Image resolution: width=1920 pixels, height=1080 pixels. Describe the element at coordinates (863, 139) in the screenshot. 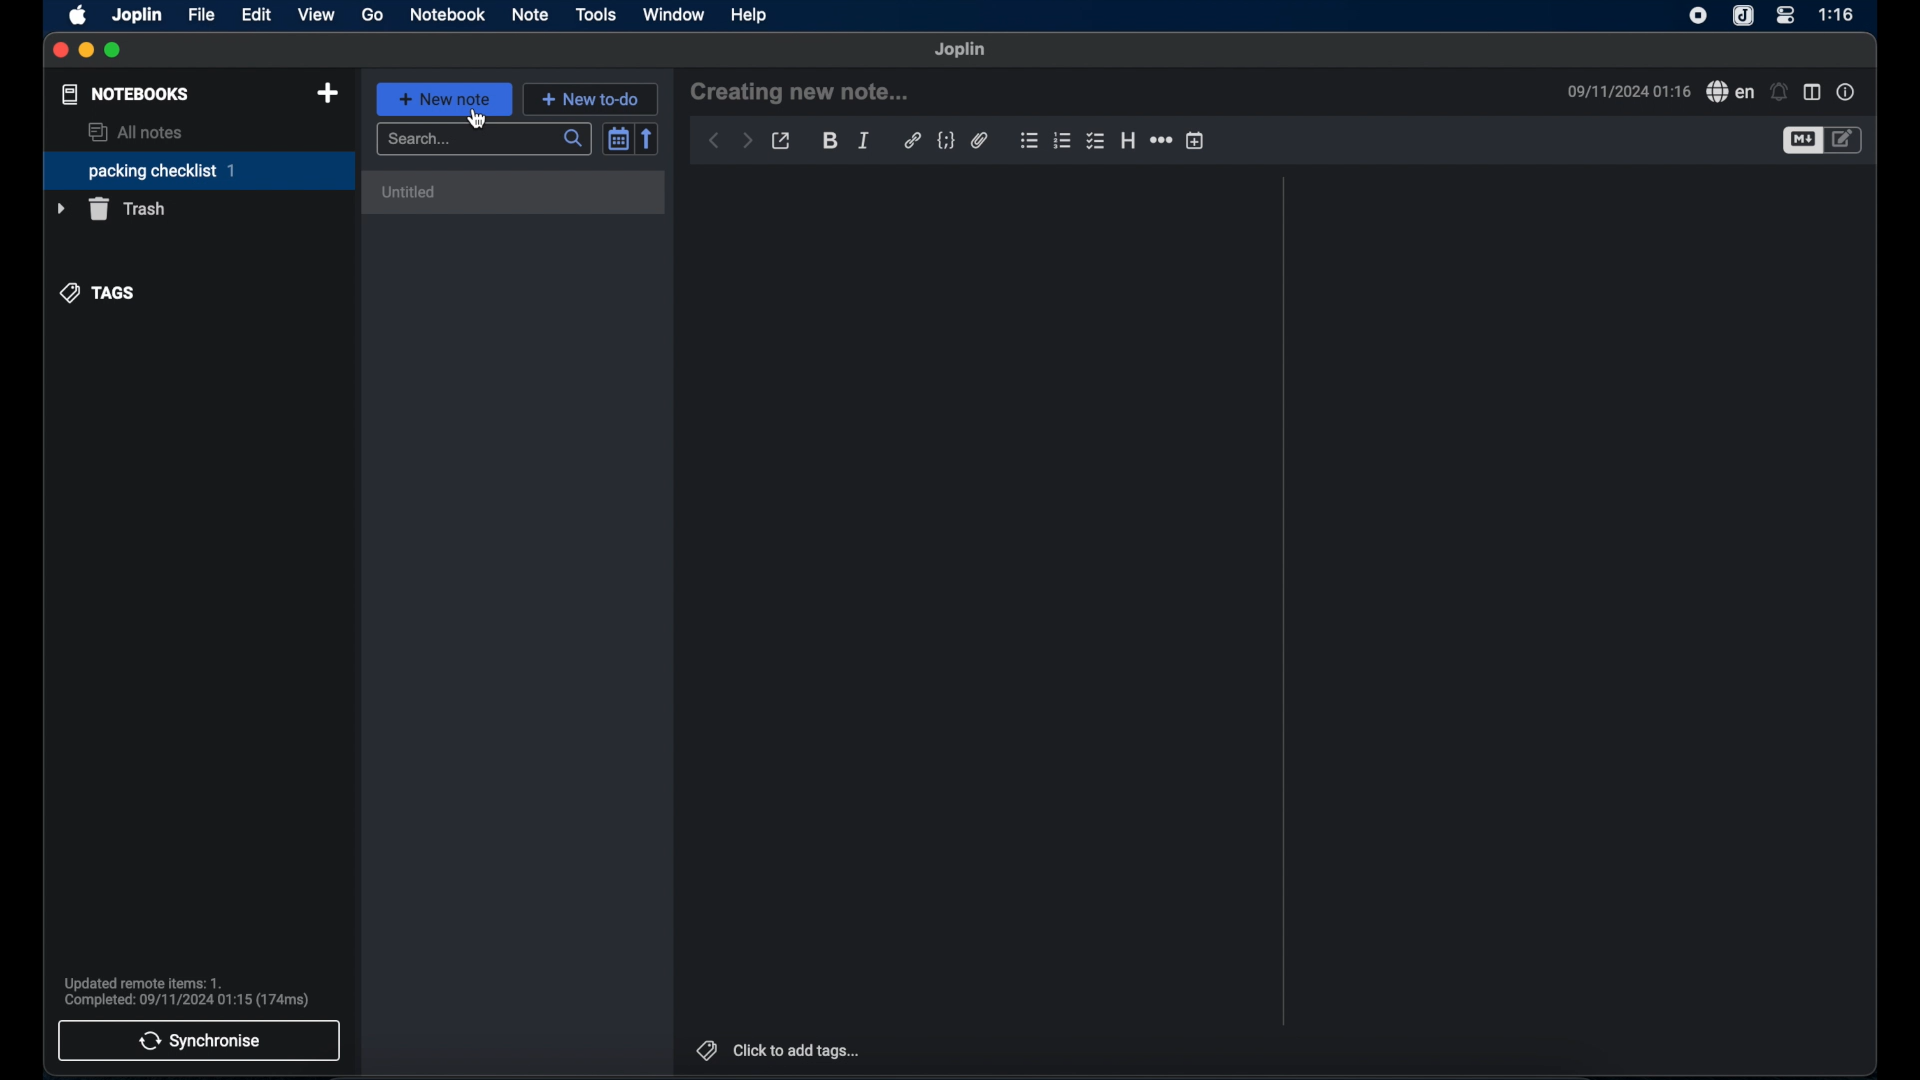

I see `italic` at that location.